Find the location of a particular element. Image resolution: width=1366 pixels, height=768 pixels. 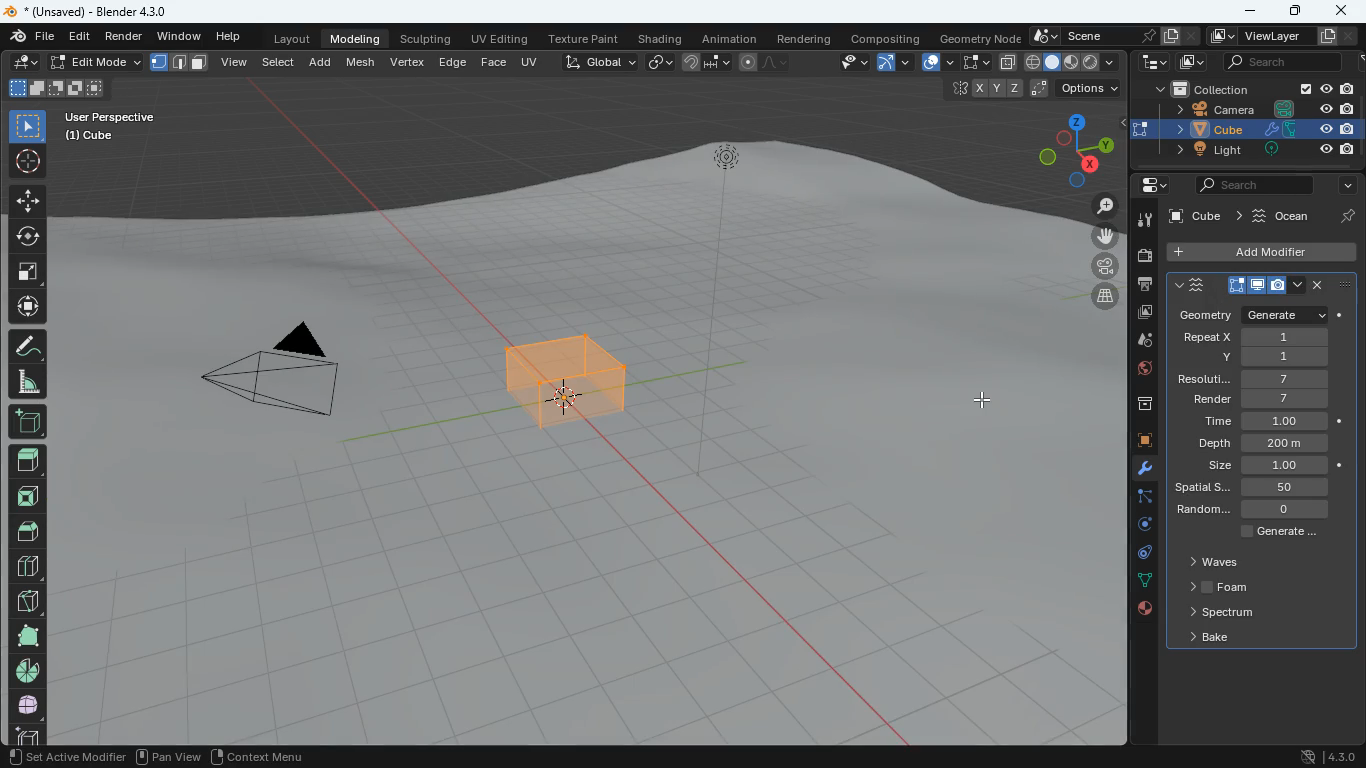

texture paint is located at coordinates (584, 36).